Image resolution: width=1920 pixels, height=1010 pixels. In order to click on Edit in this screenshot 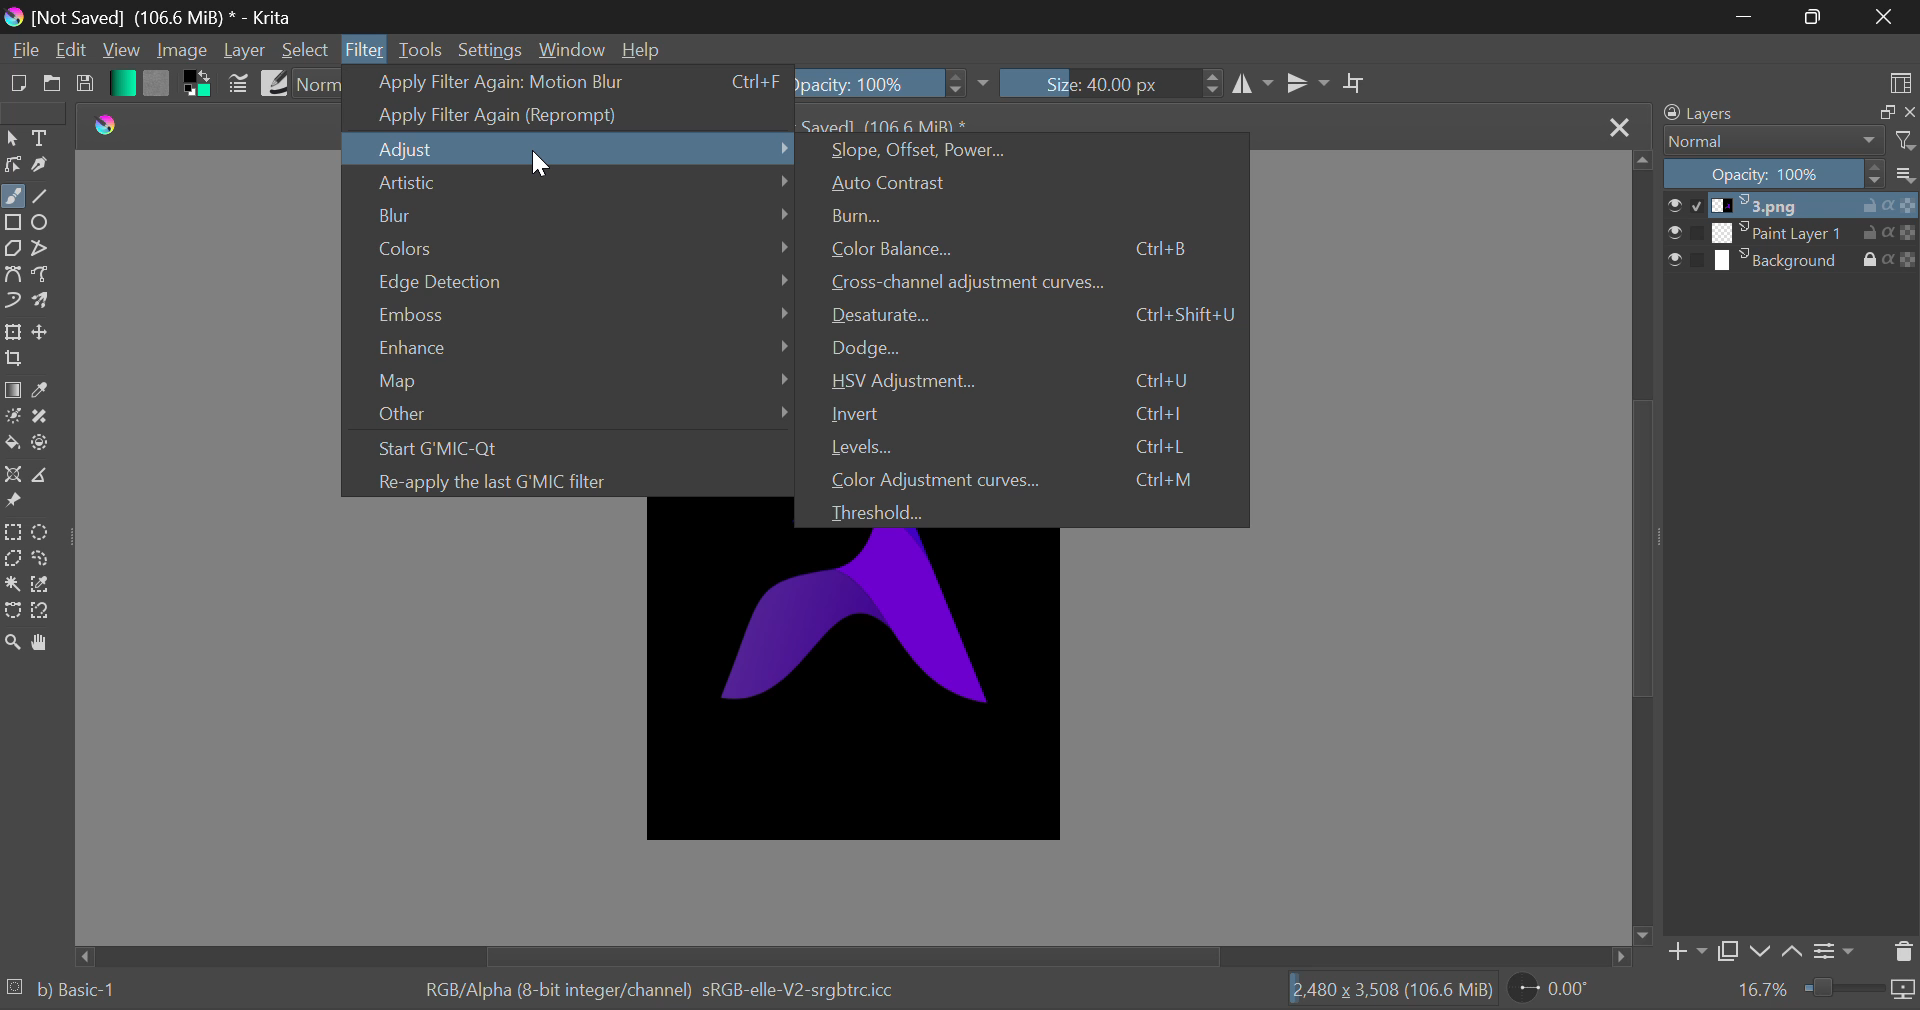, I will do `click(68, 52)`.